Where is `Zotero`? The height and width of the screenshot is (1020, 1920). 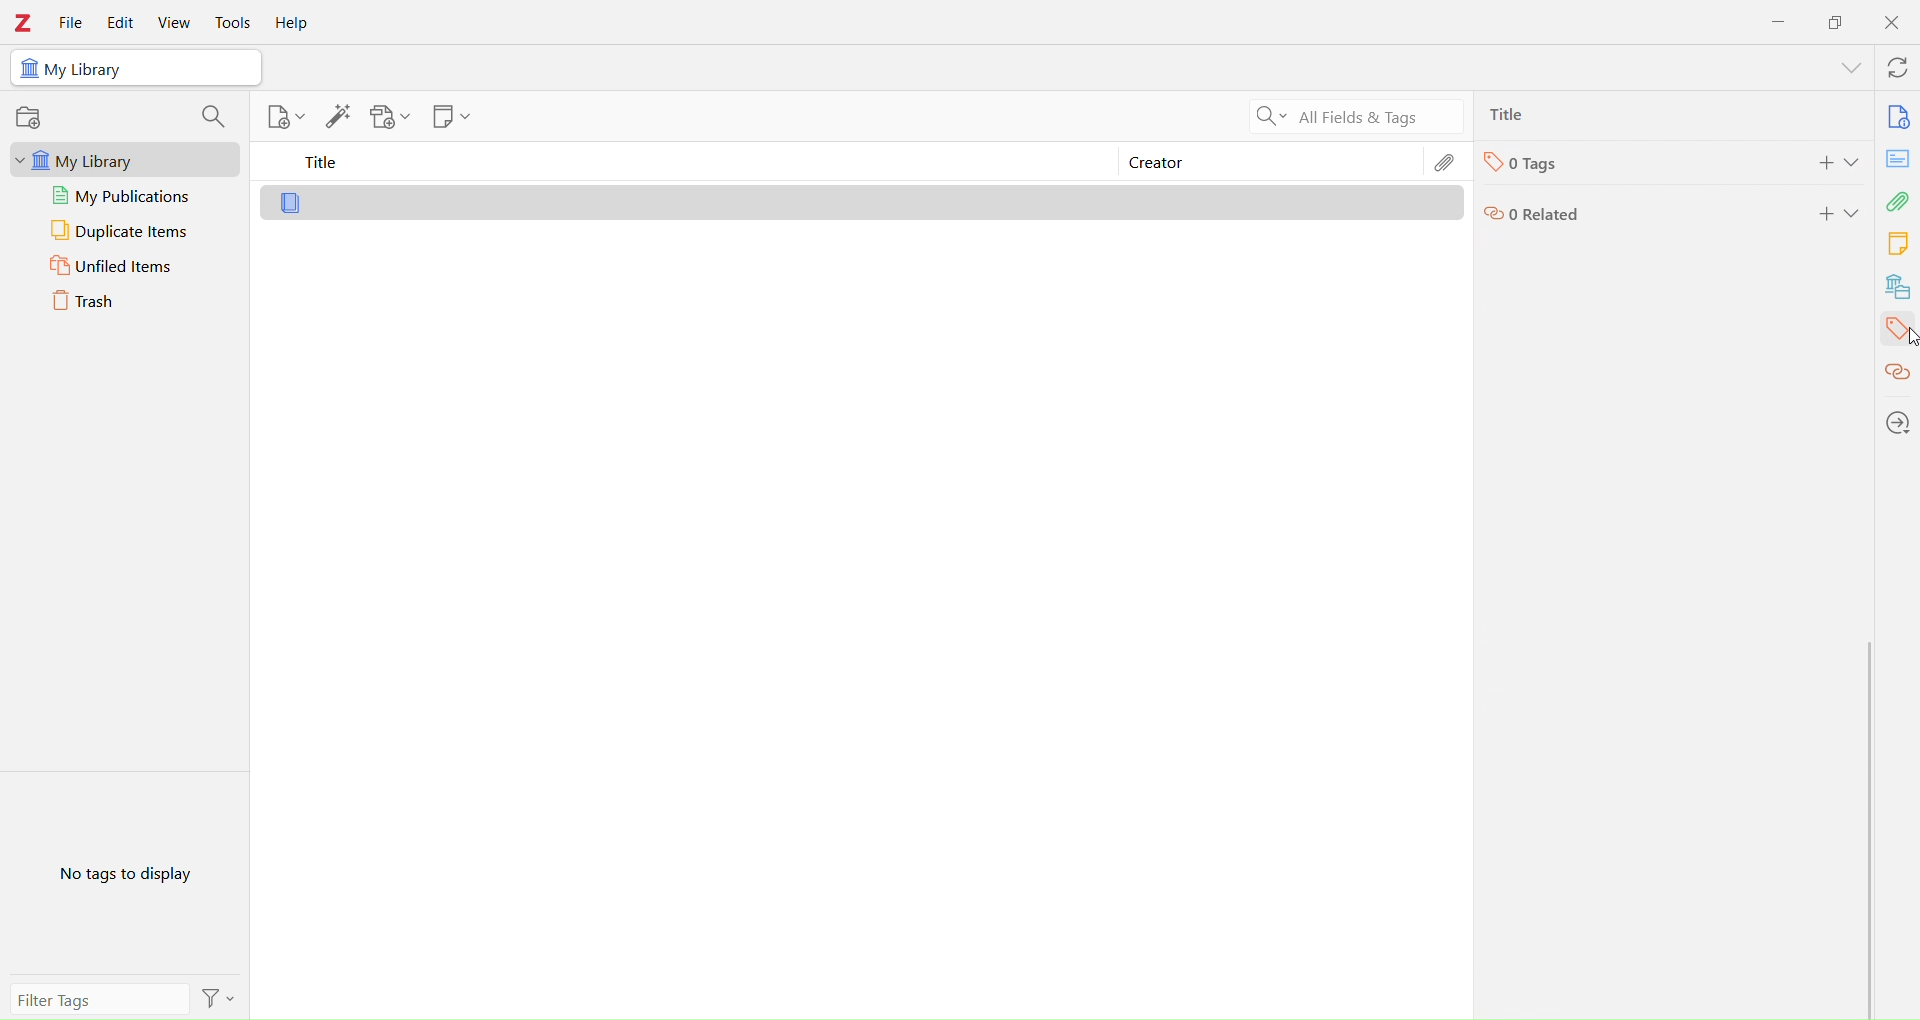
Zotero is located at coordinates (24, 23).